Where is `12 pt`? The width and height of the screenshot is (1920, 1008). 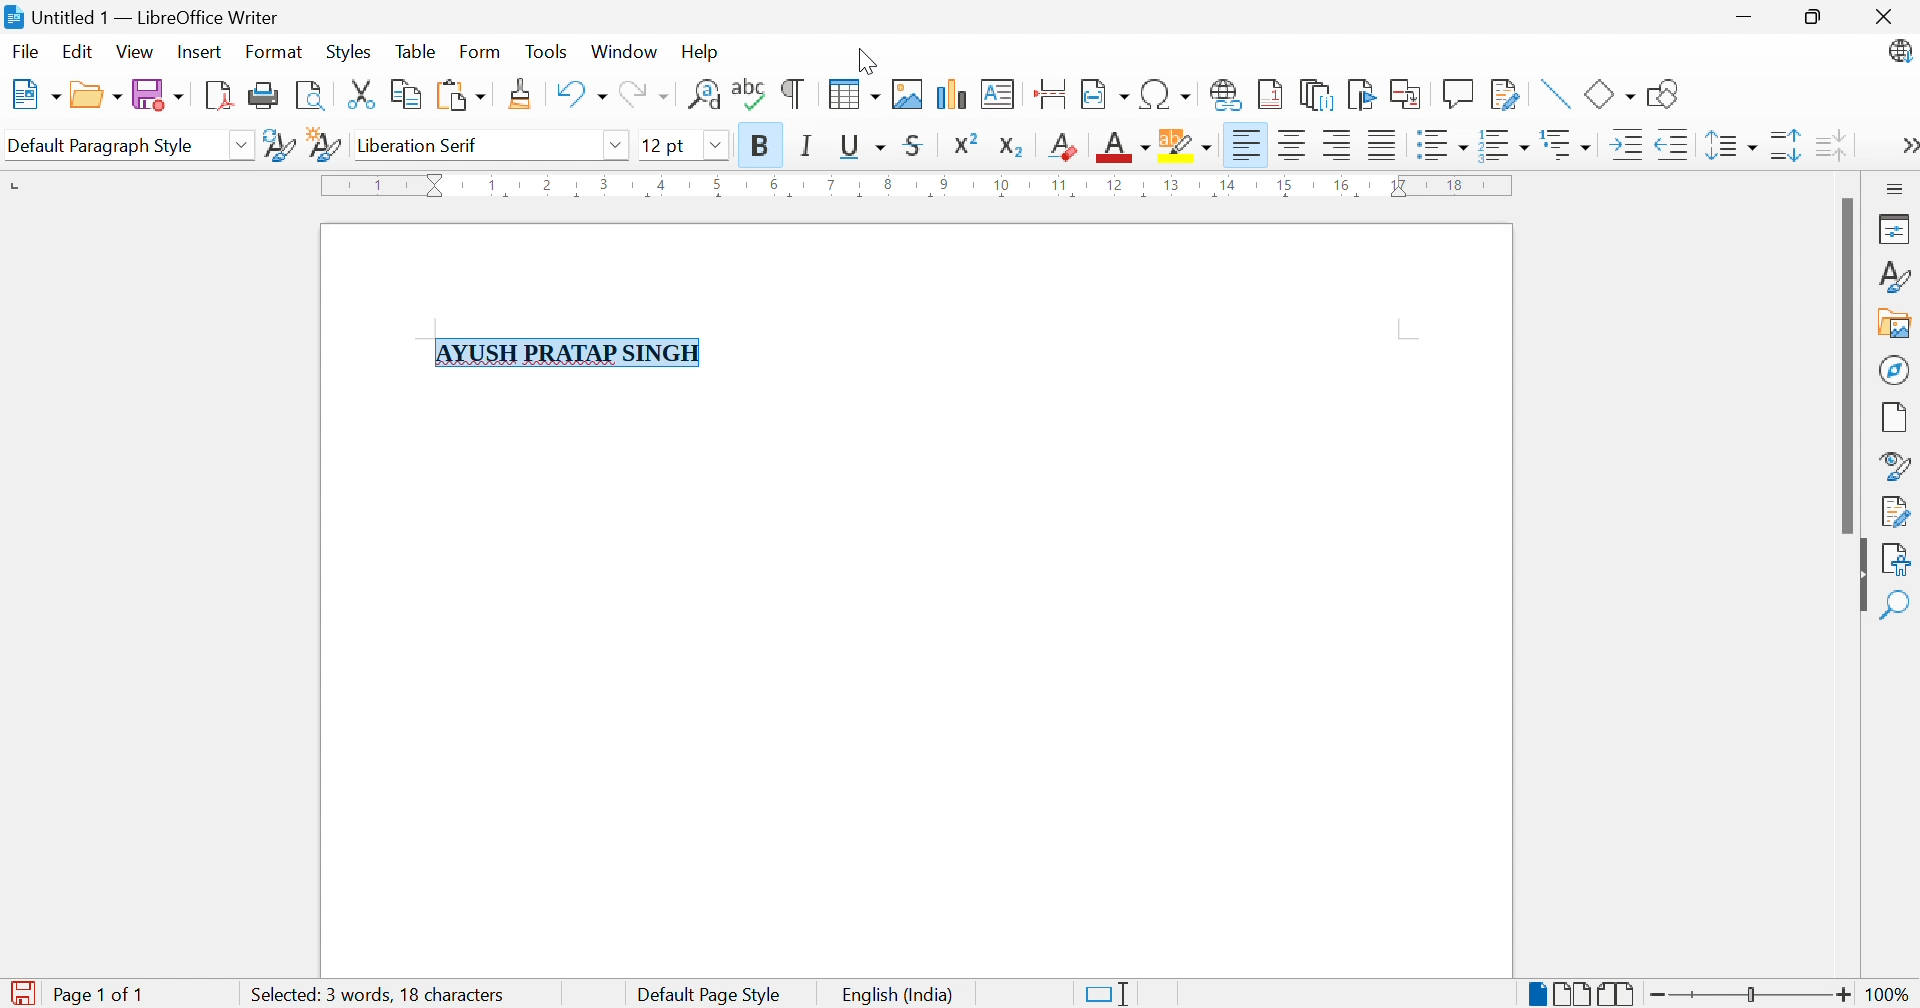
12 pt is located at coordinates (662, 144).